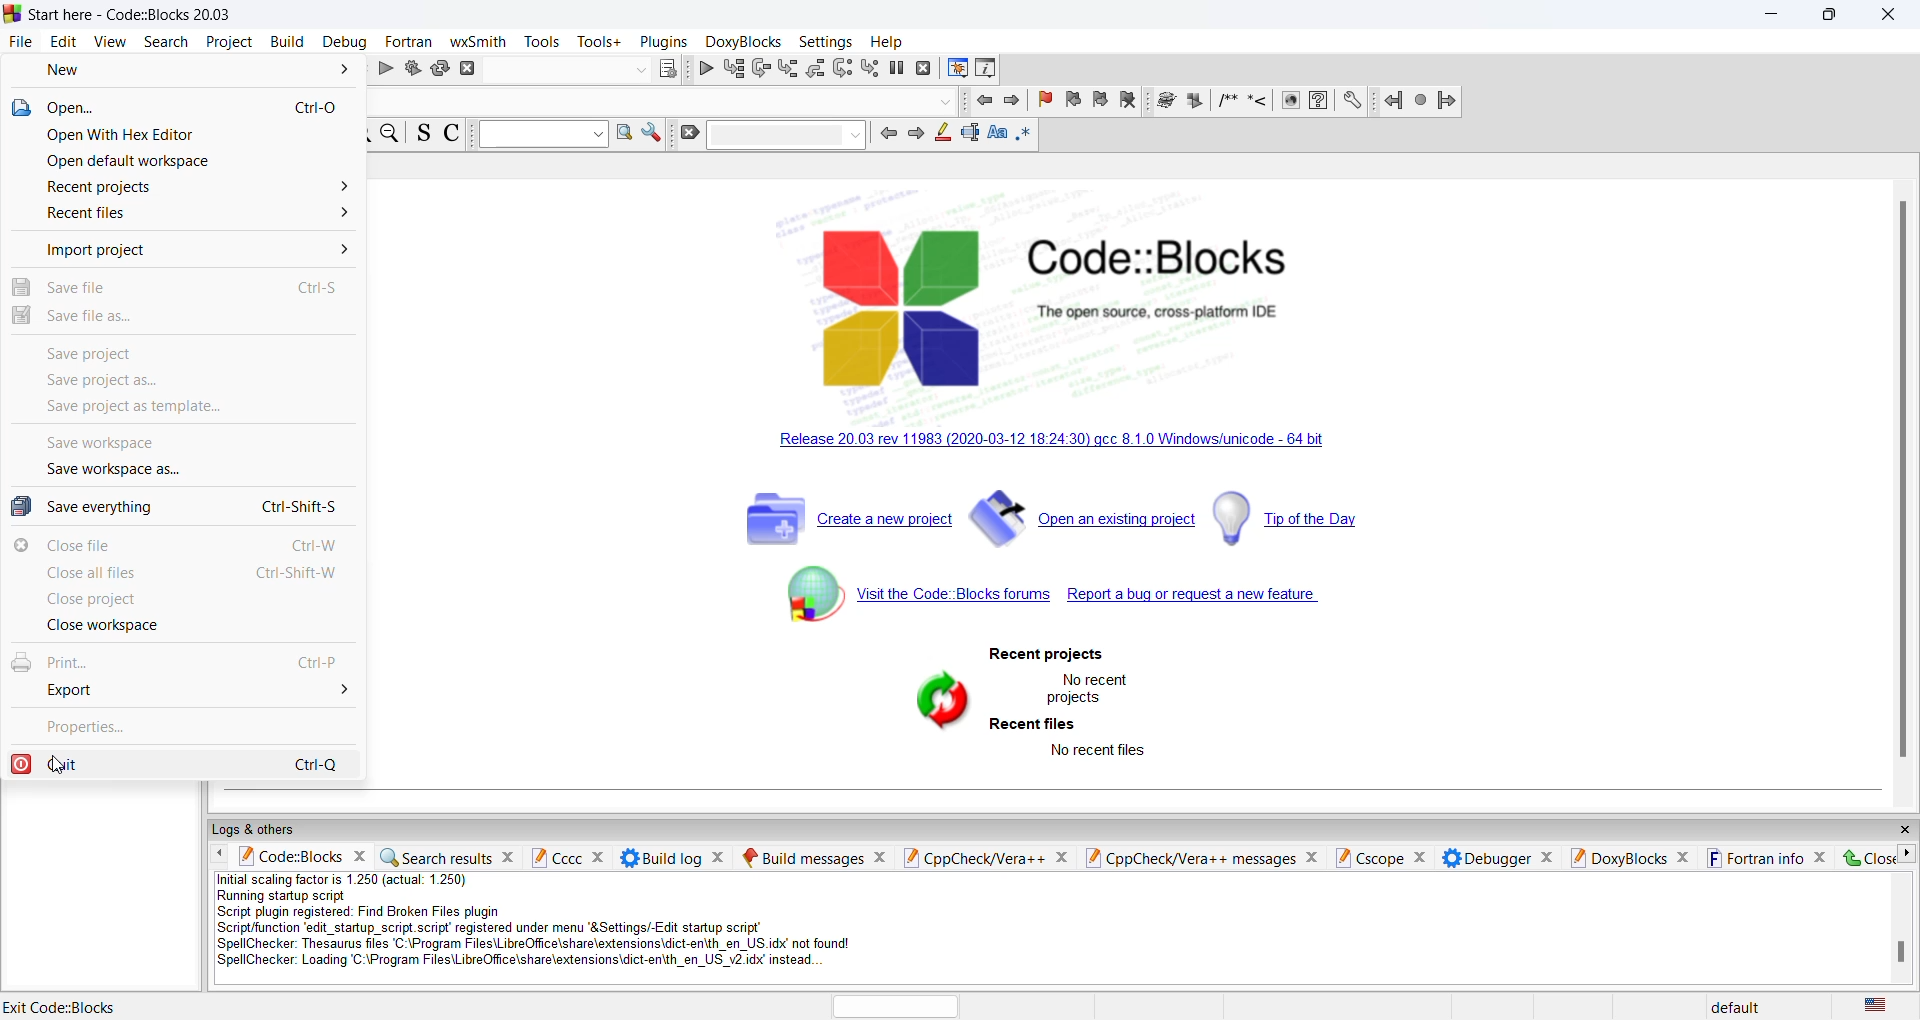  What do you see at coordinates (847, 522) in the screenshot?
I see `create new project` at bounding box center [847, 522].